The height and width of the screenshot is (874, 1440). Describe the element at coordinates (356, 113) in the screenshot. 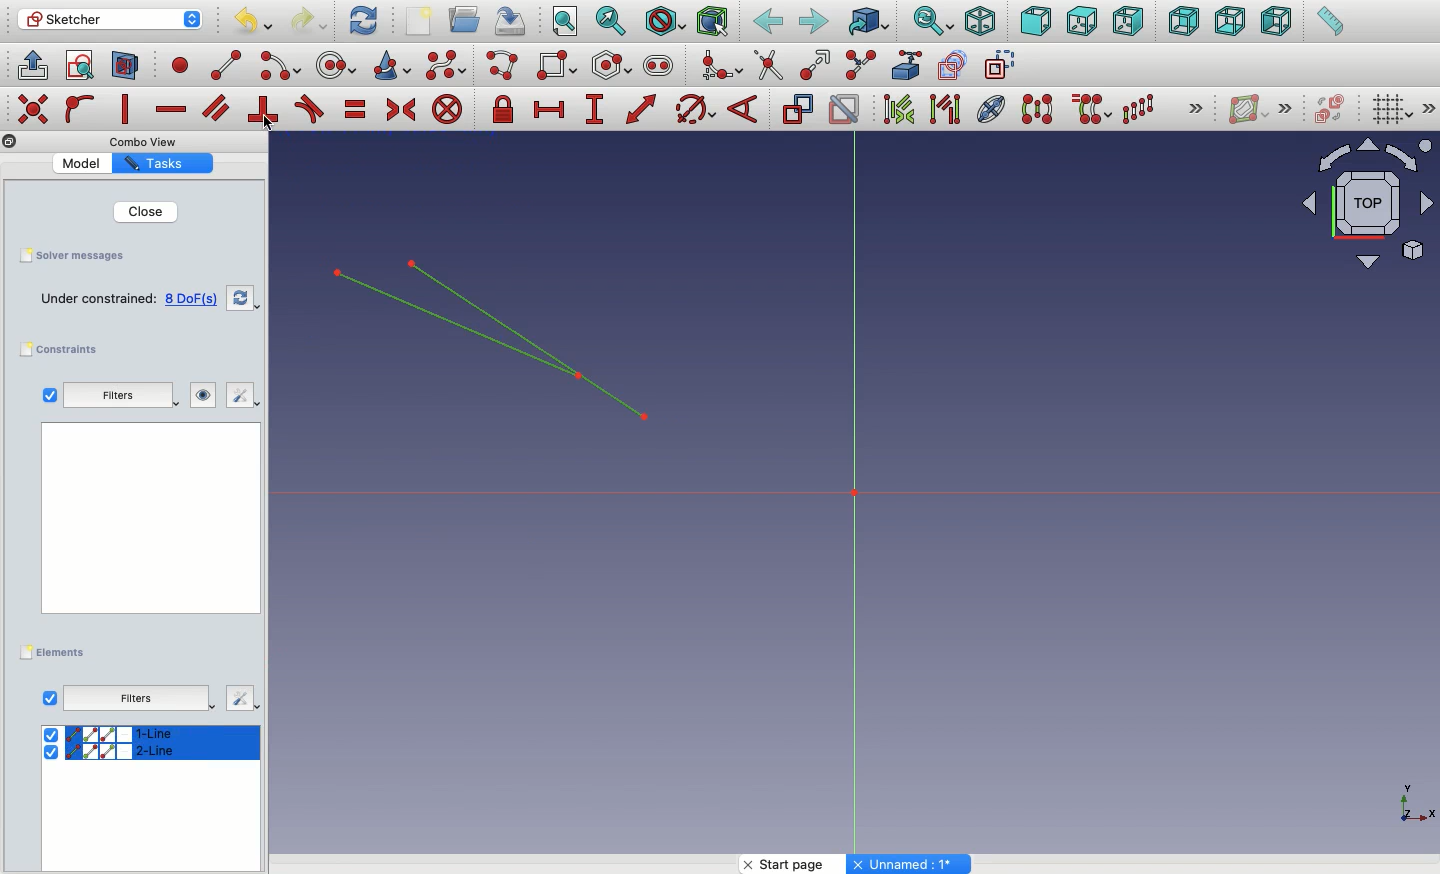

I see `Constrain equal` at that location.